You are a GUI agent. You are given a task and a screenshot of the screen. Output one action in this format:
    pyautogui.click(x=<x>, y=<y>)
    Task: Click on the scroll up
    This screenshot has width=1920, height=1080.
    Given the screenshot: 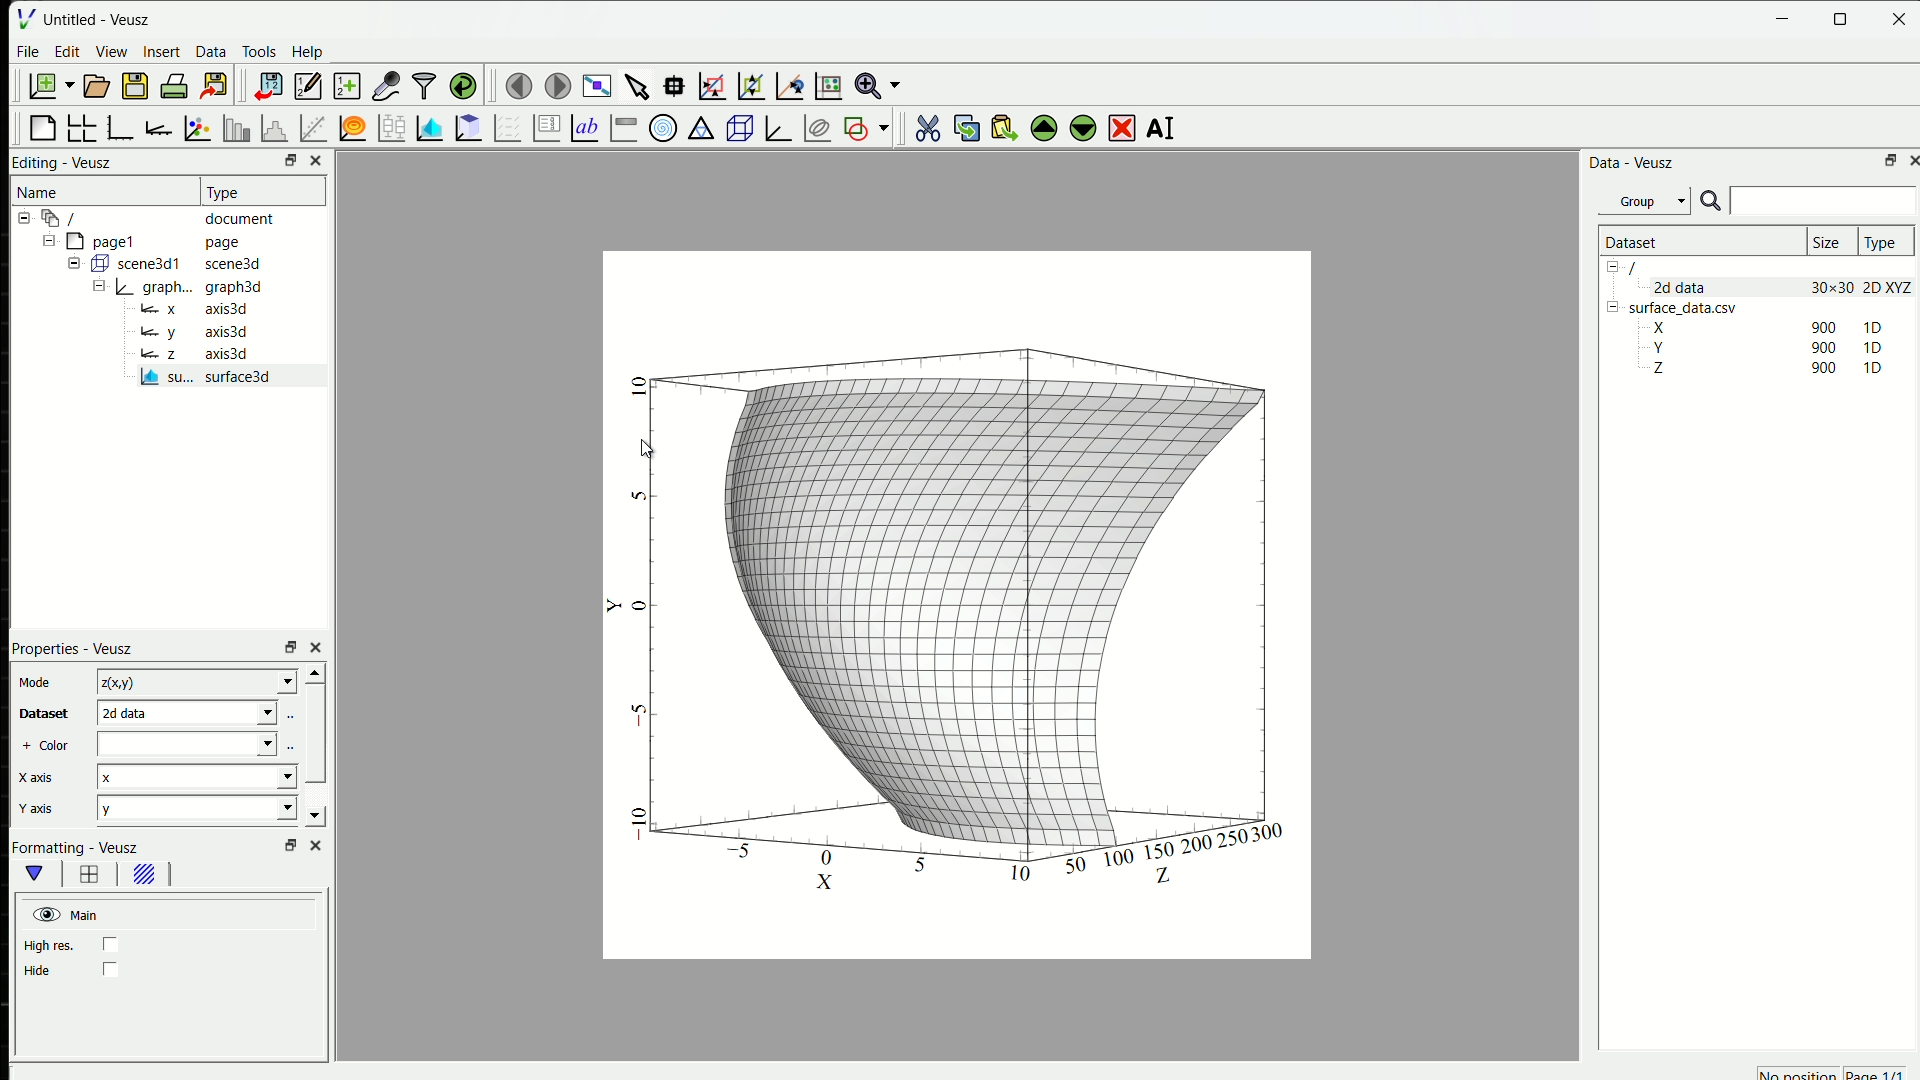 What is the action you would take?
    pyautogui.click(x=316, y=672)
    